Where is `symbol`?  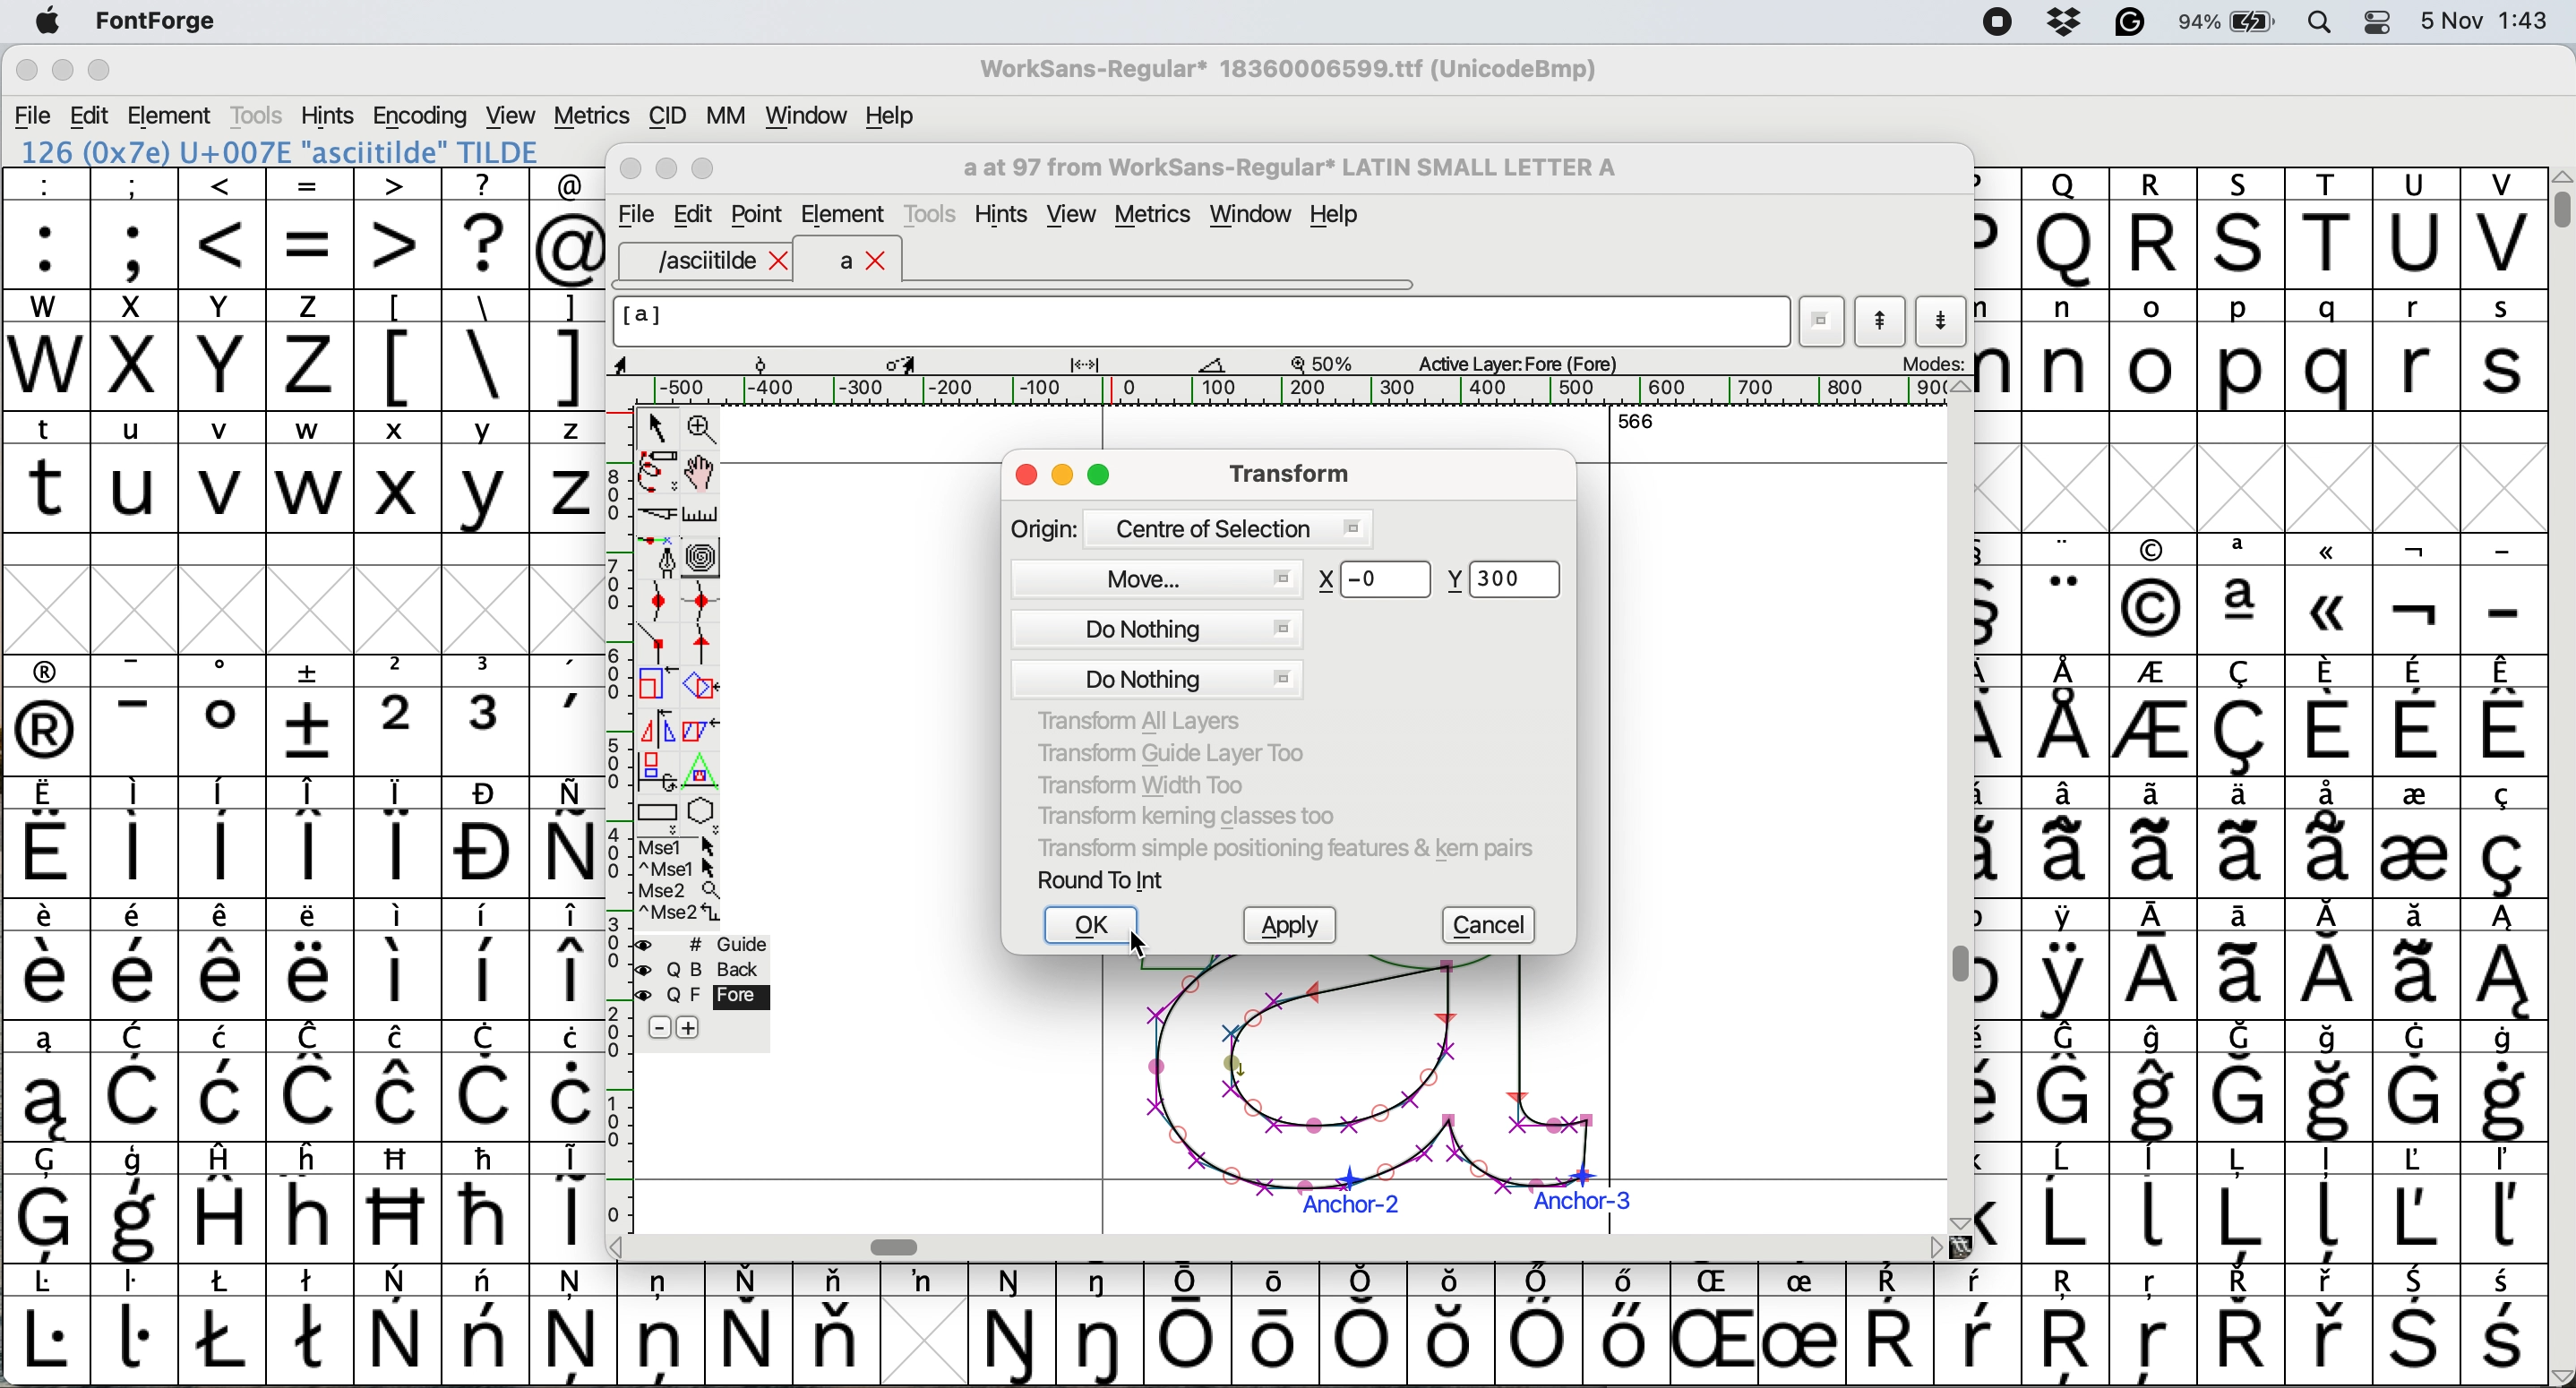 symbol is located at coordinates (1189, 1325).